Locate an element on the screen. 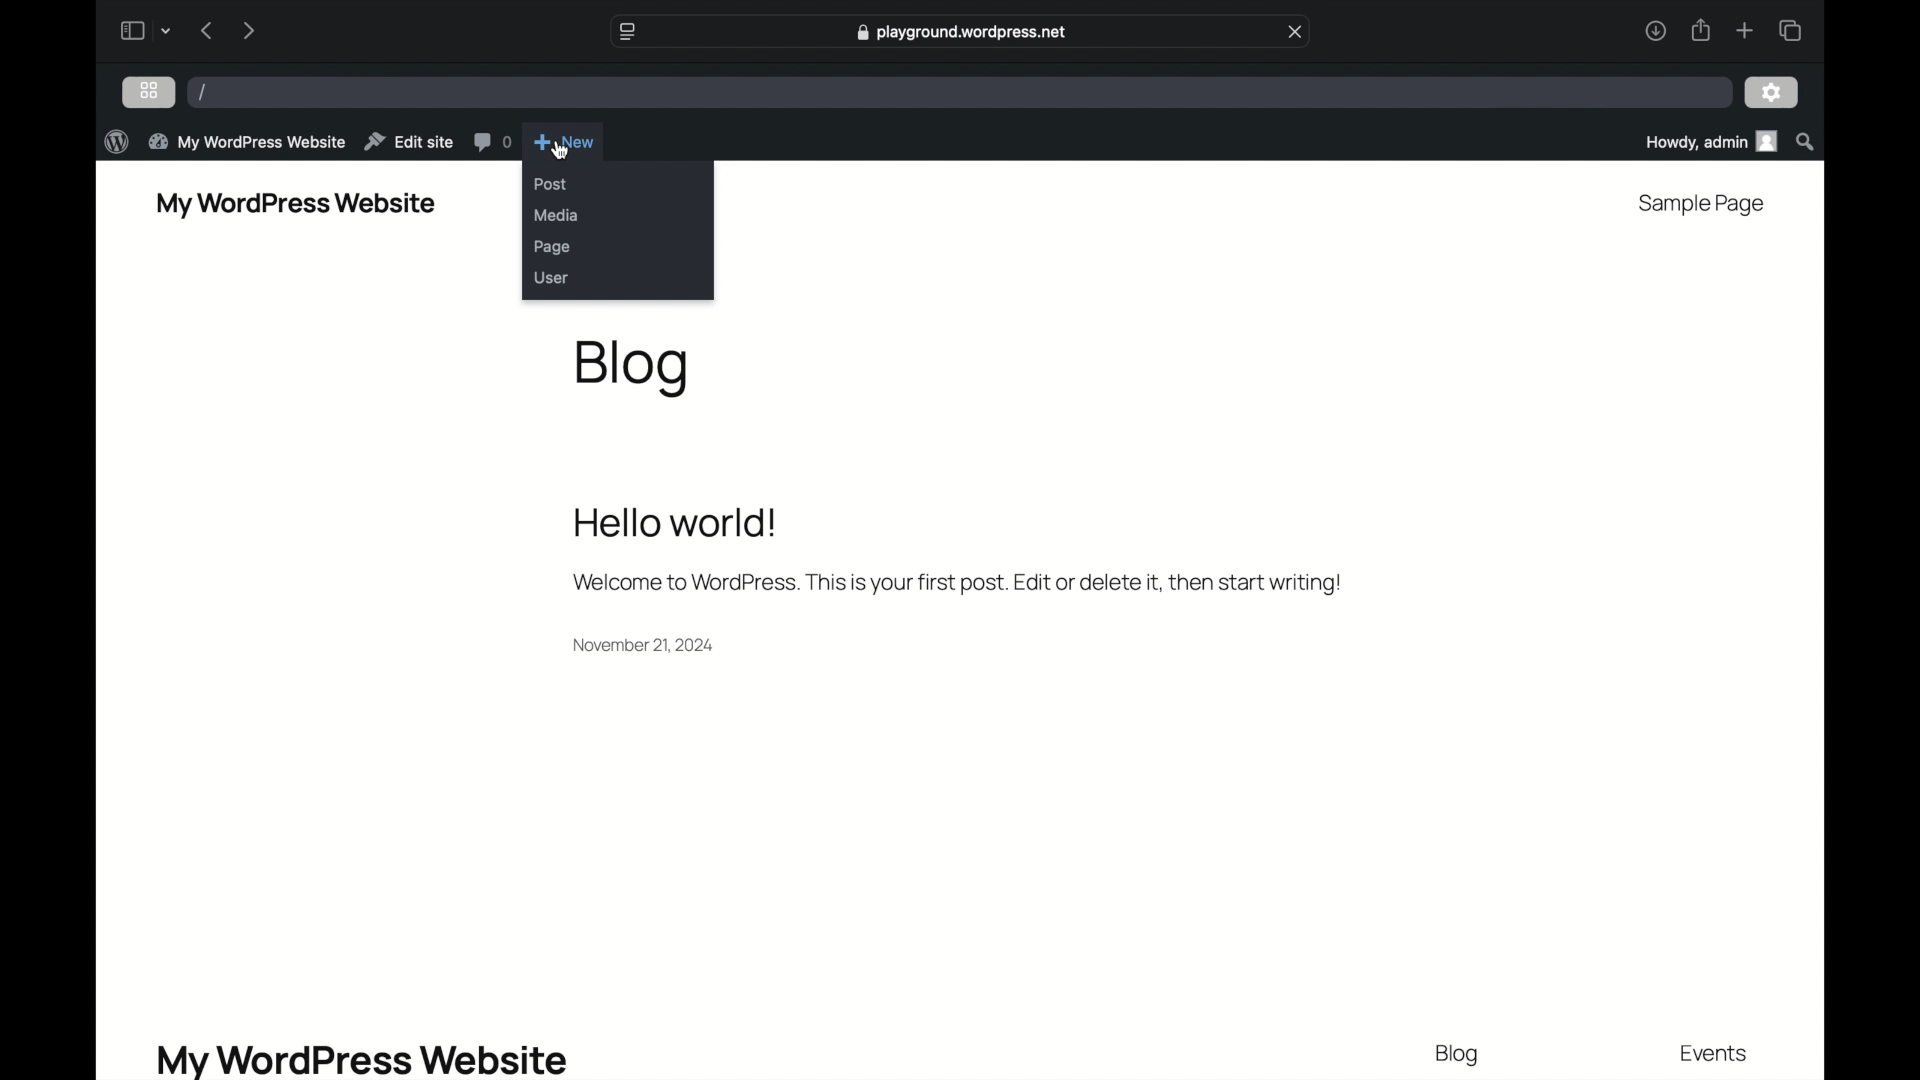 The height and width of the screenshot is (1080, 1920). blog is located at coordinates (634, 367).